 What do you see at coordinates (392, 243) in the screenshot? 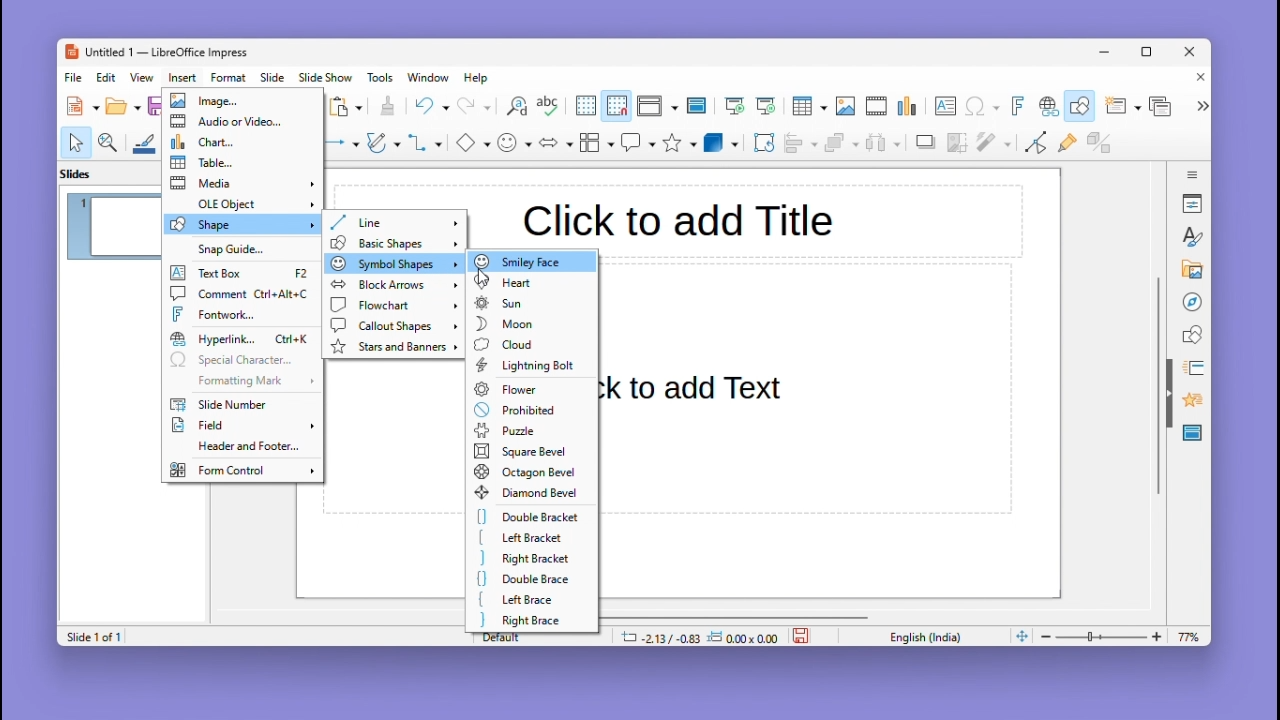
I see `Basic shapes` at bounding box center [392, 243].